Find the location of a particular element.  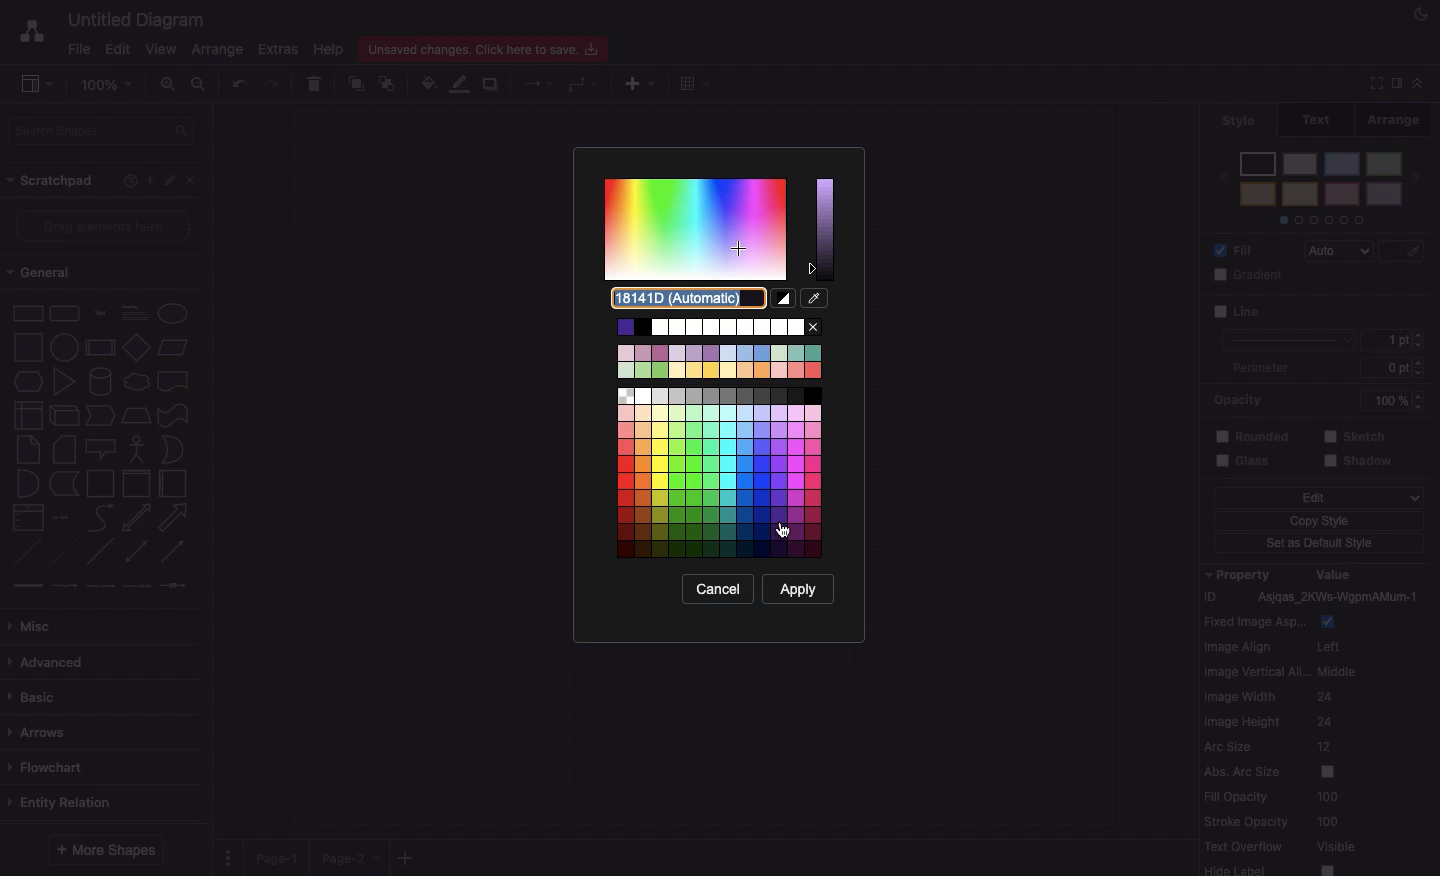

More shapes is located at coordinates (108, 846).